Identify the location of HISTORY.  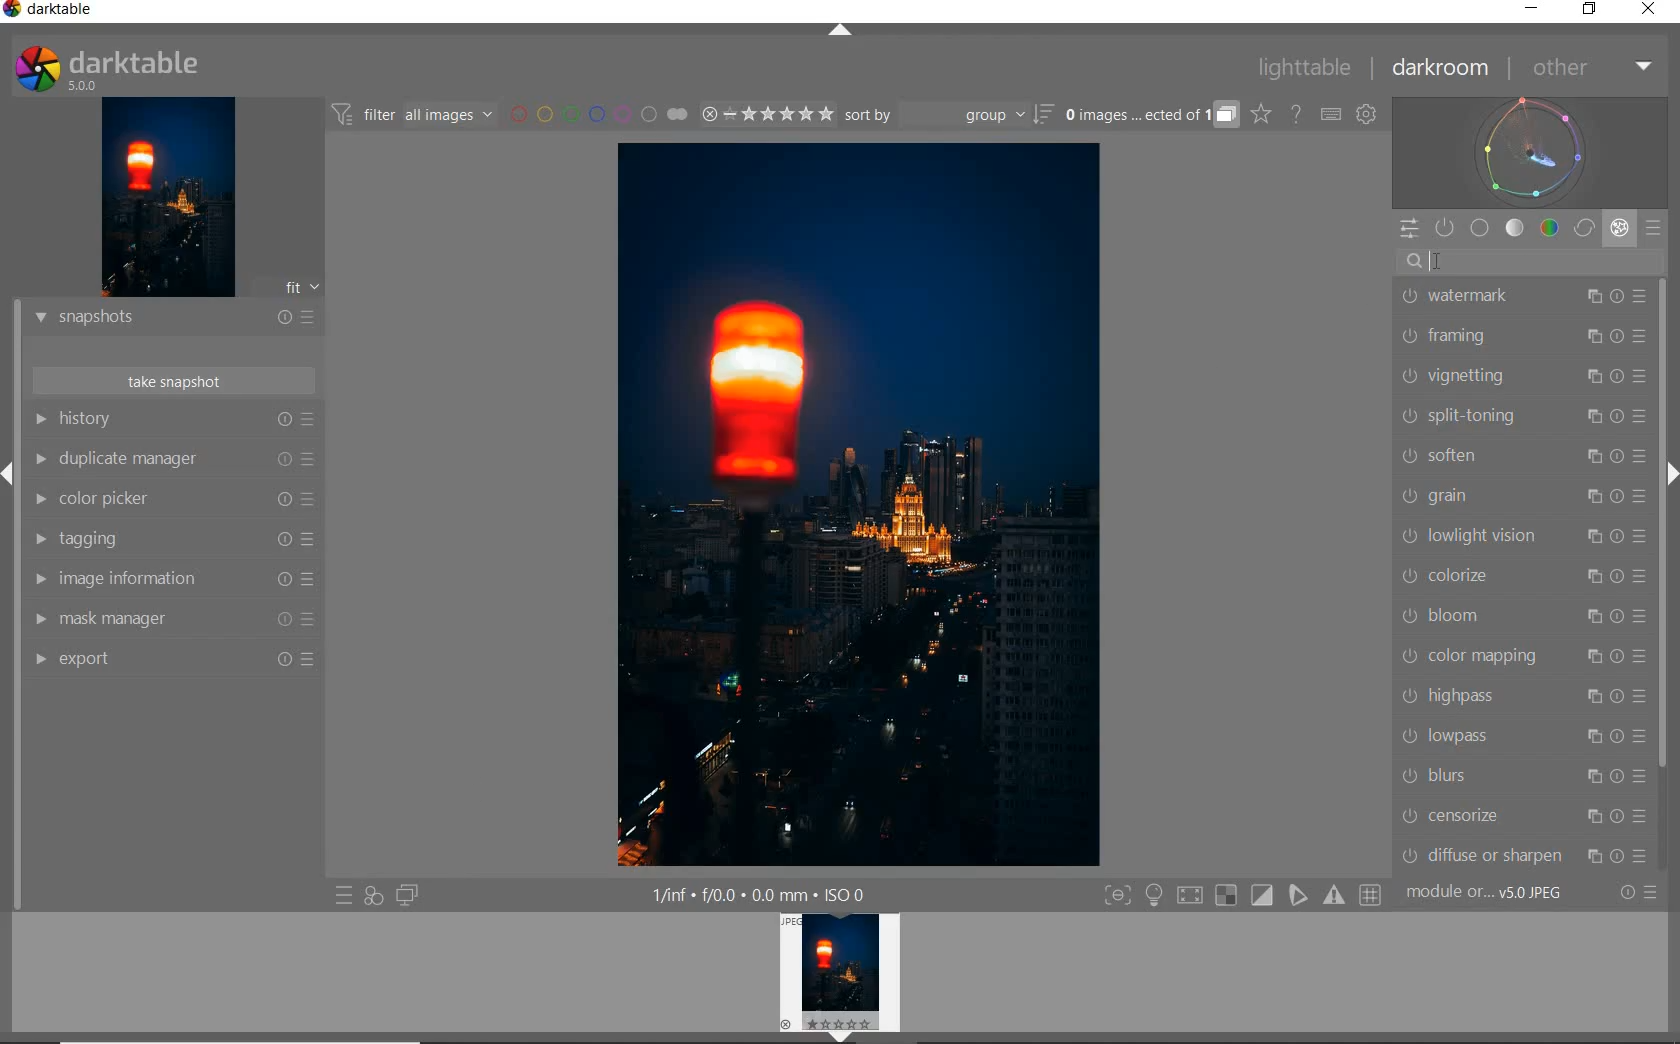
(143, 421).